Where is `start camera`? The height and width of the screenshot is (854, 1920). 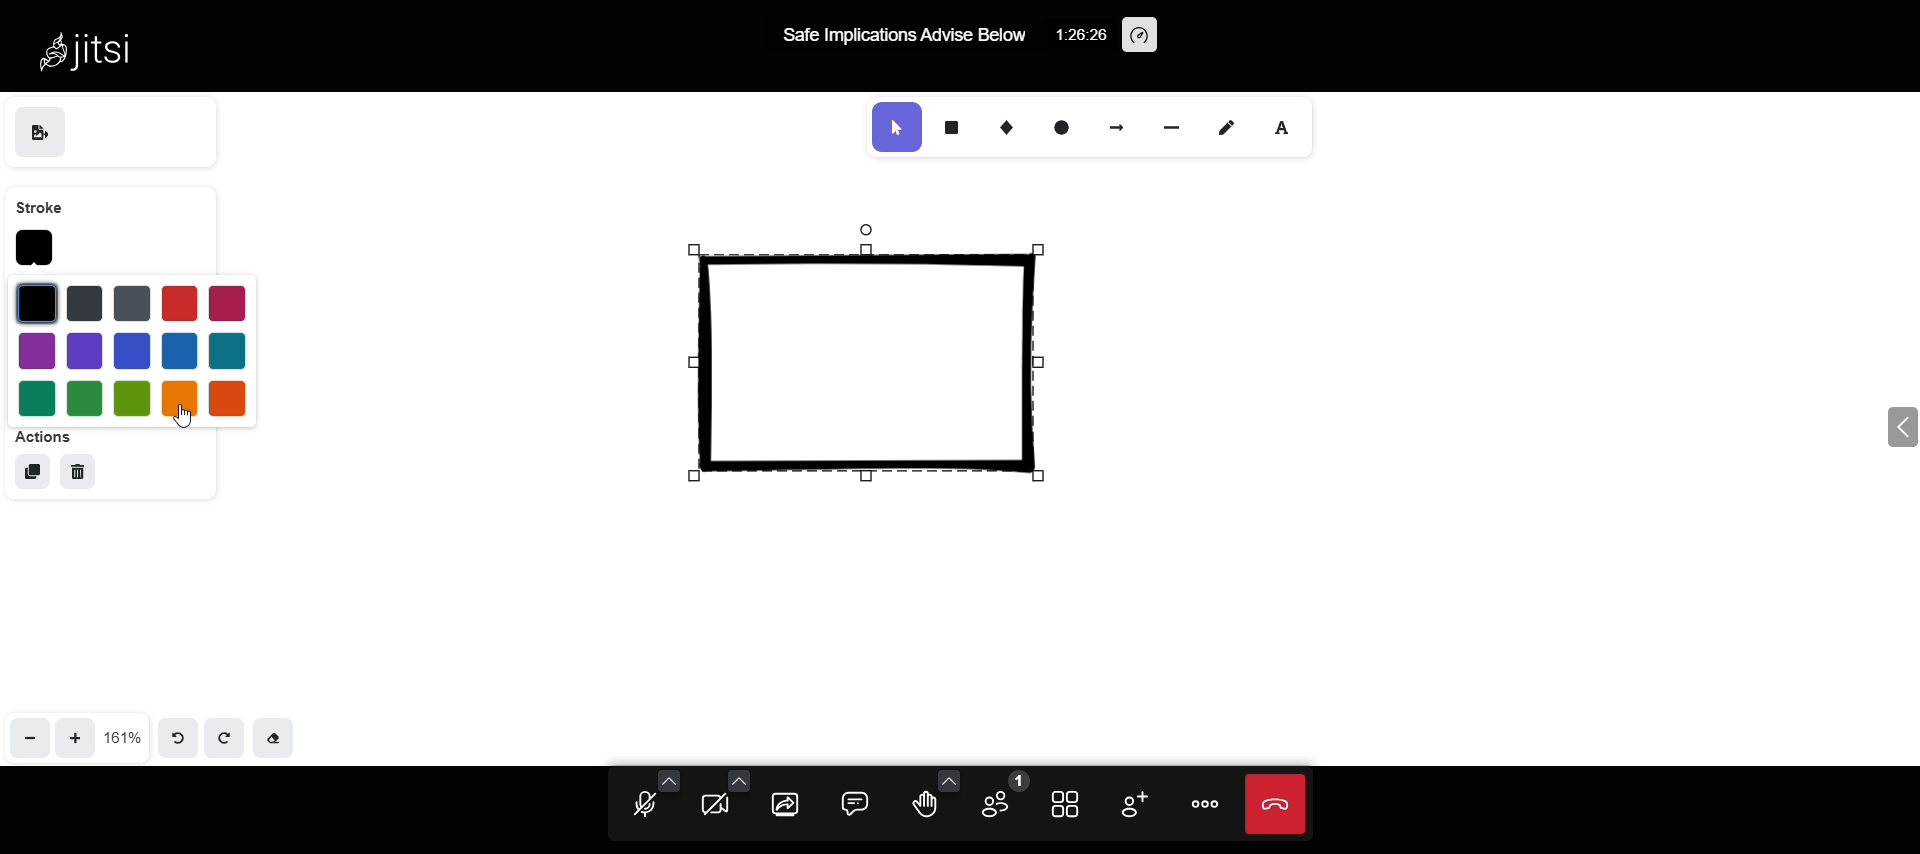
start camera is located at coordinates (714, 805).